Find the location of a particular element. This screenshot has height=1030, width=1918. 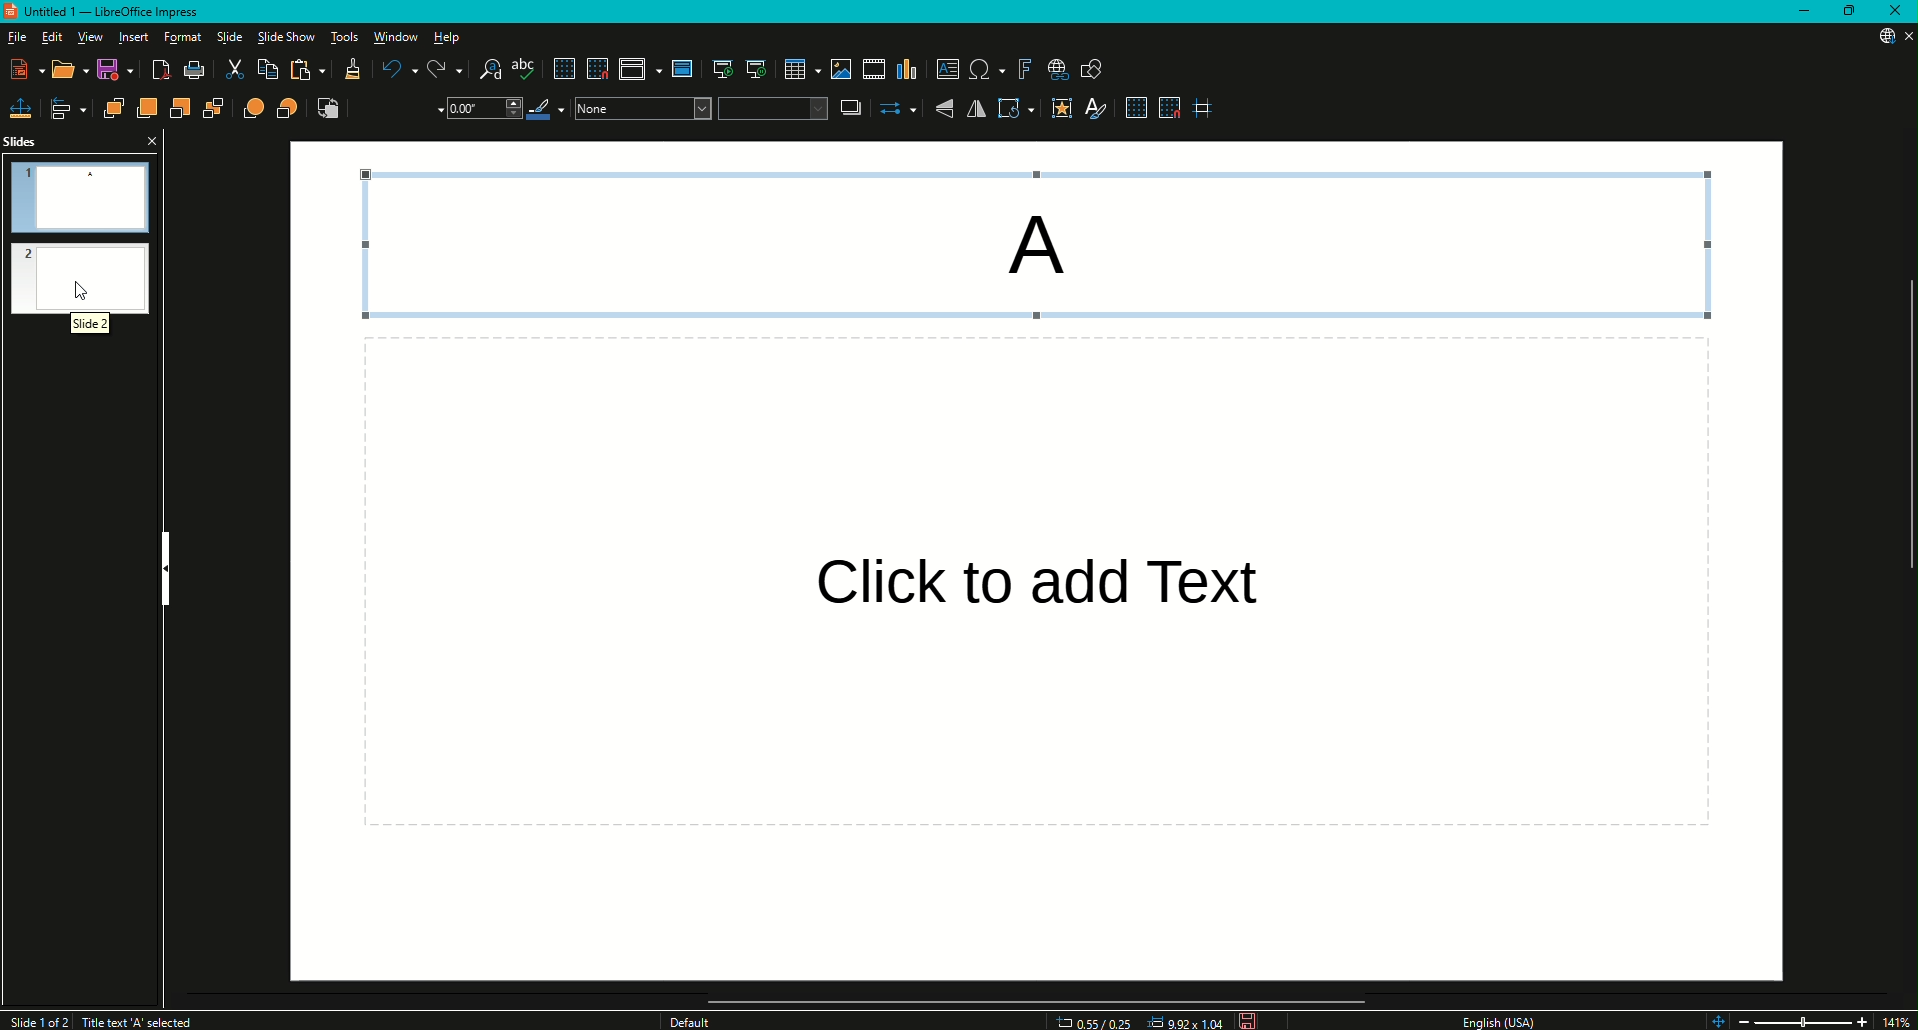

 is located at coordinates (694, 1022).